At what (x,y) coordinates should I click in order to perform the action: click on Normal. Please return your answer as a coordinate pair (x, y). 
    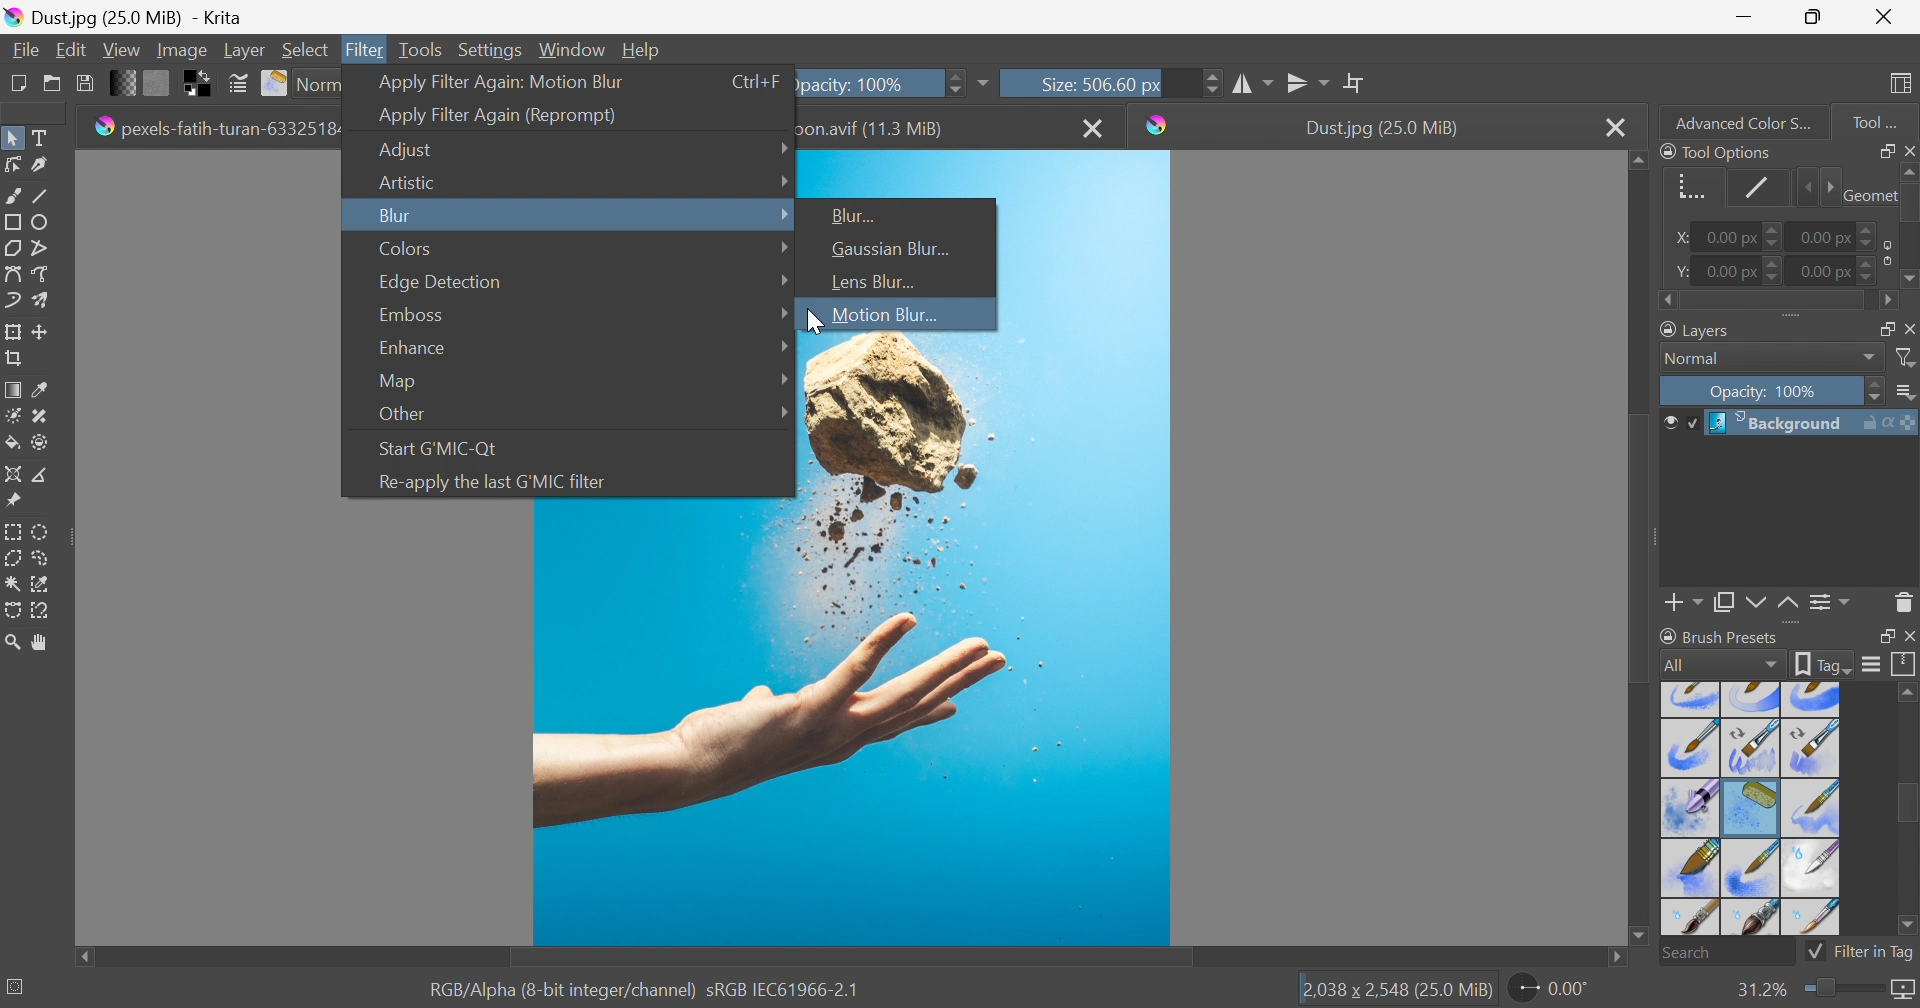
    Looking at the image, I should click on (1698, 359).